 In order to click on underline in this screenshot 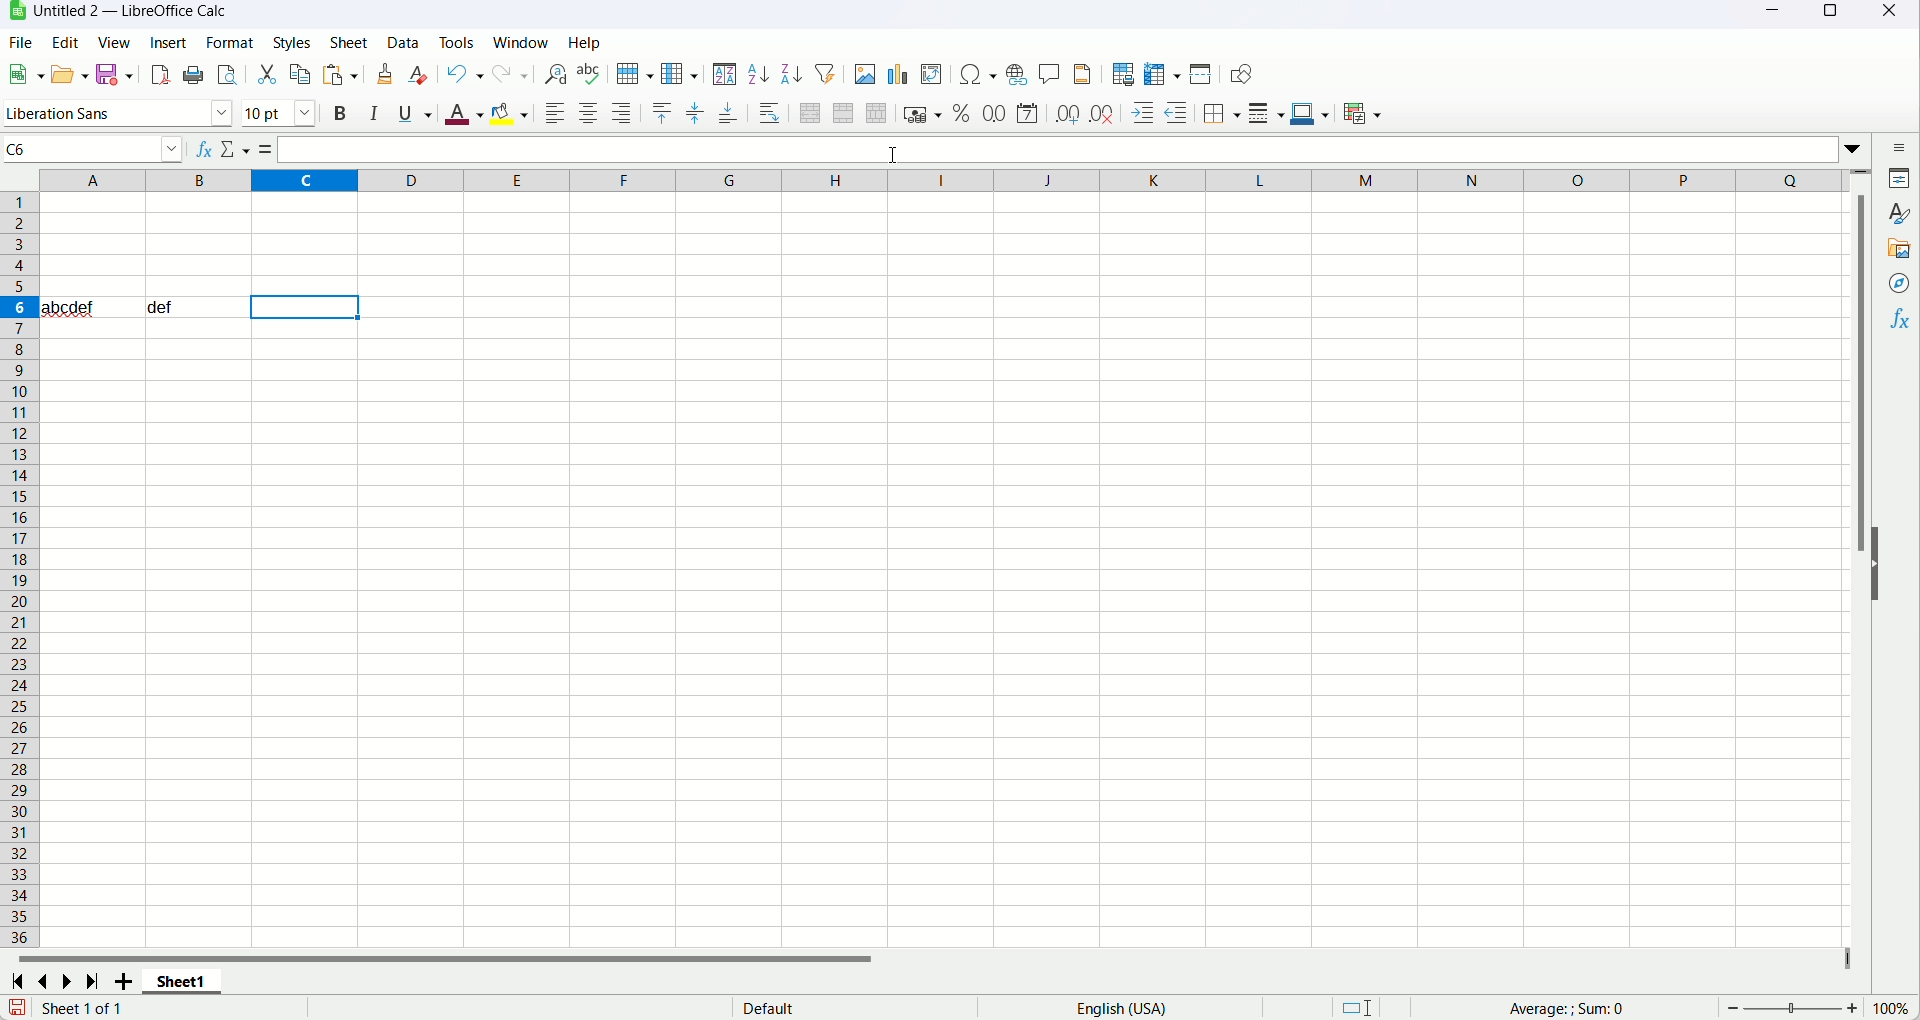, I will do `click(416, 115)`.